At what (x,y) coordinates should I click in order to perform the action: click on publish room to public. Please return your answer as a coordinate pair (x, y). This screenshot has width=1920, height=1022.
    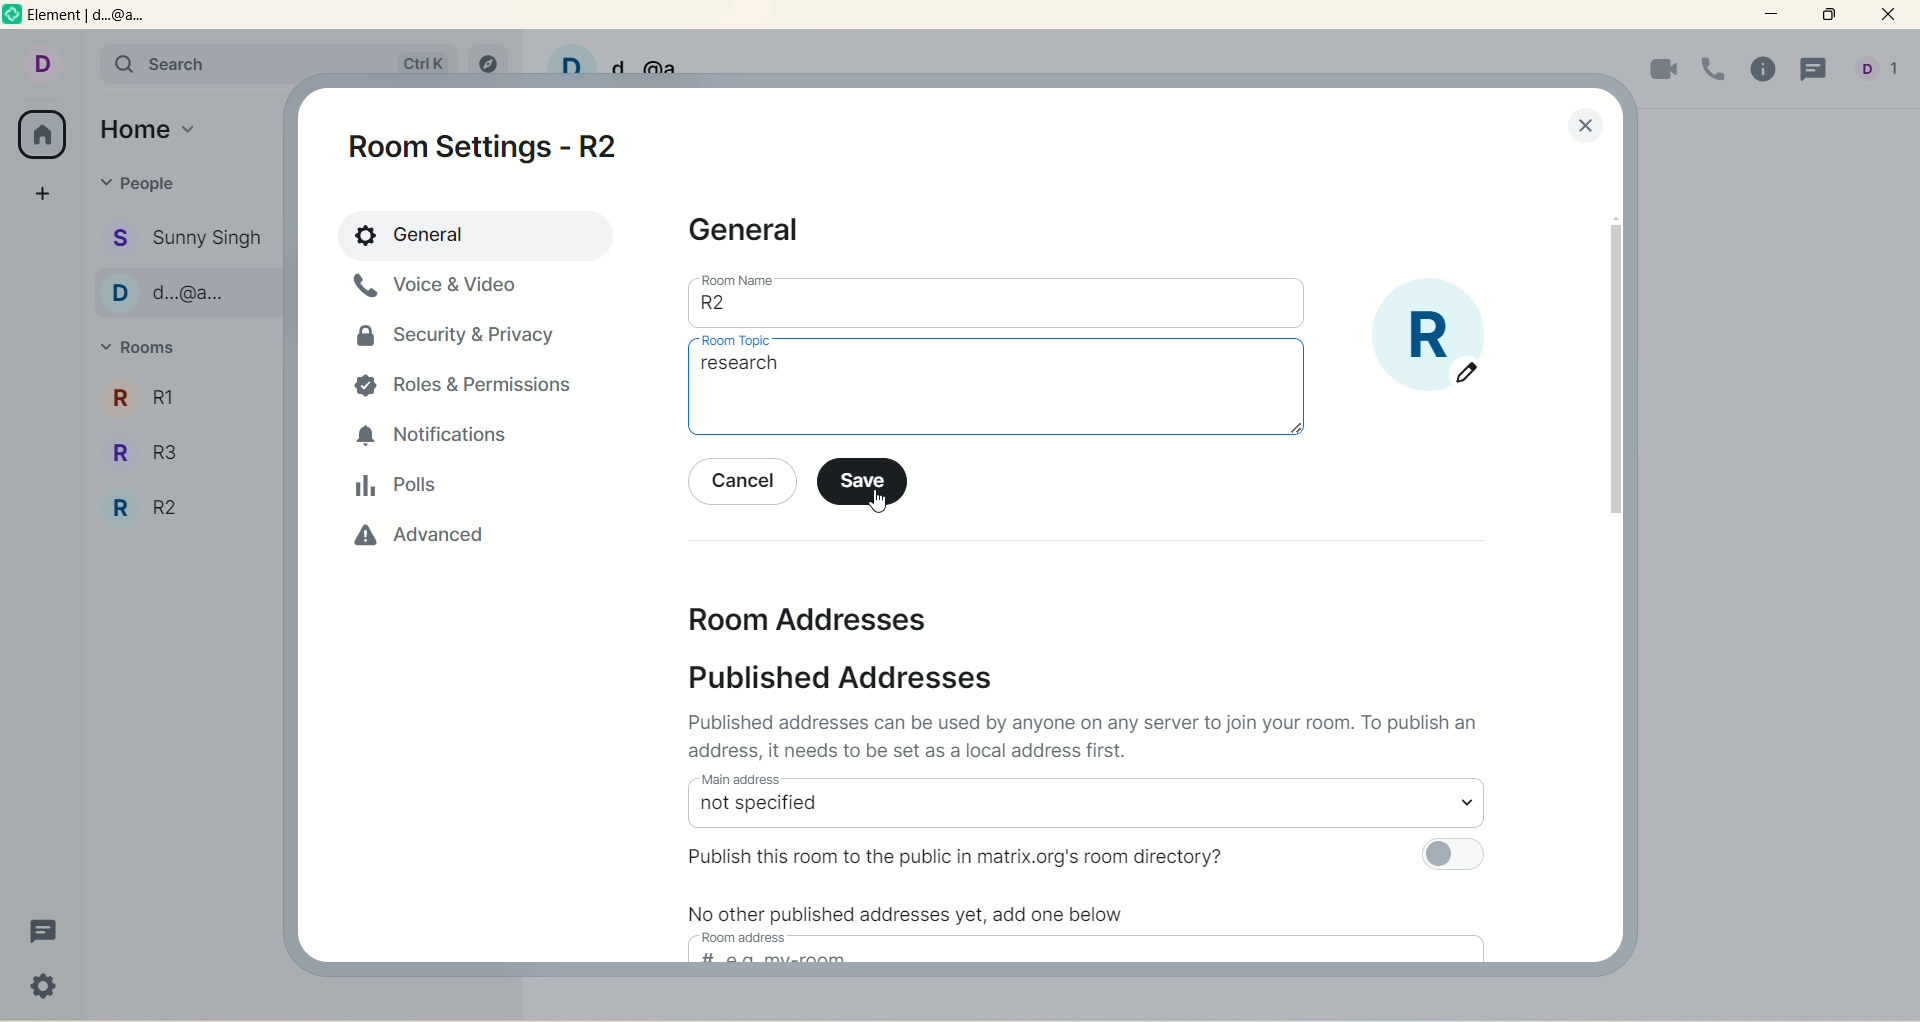
    Looking at the image, I should click on (962, 854).